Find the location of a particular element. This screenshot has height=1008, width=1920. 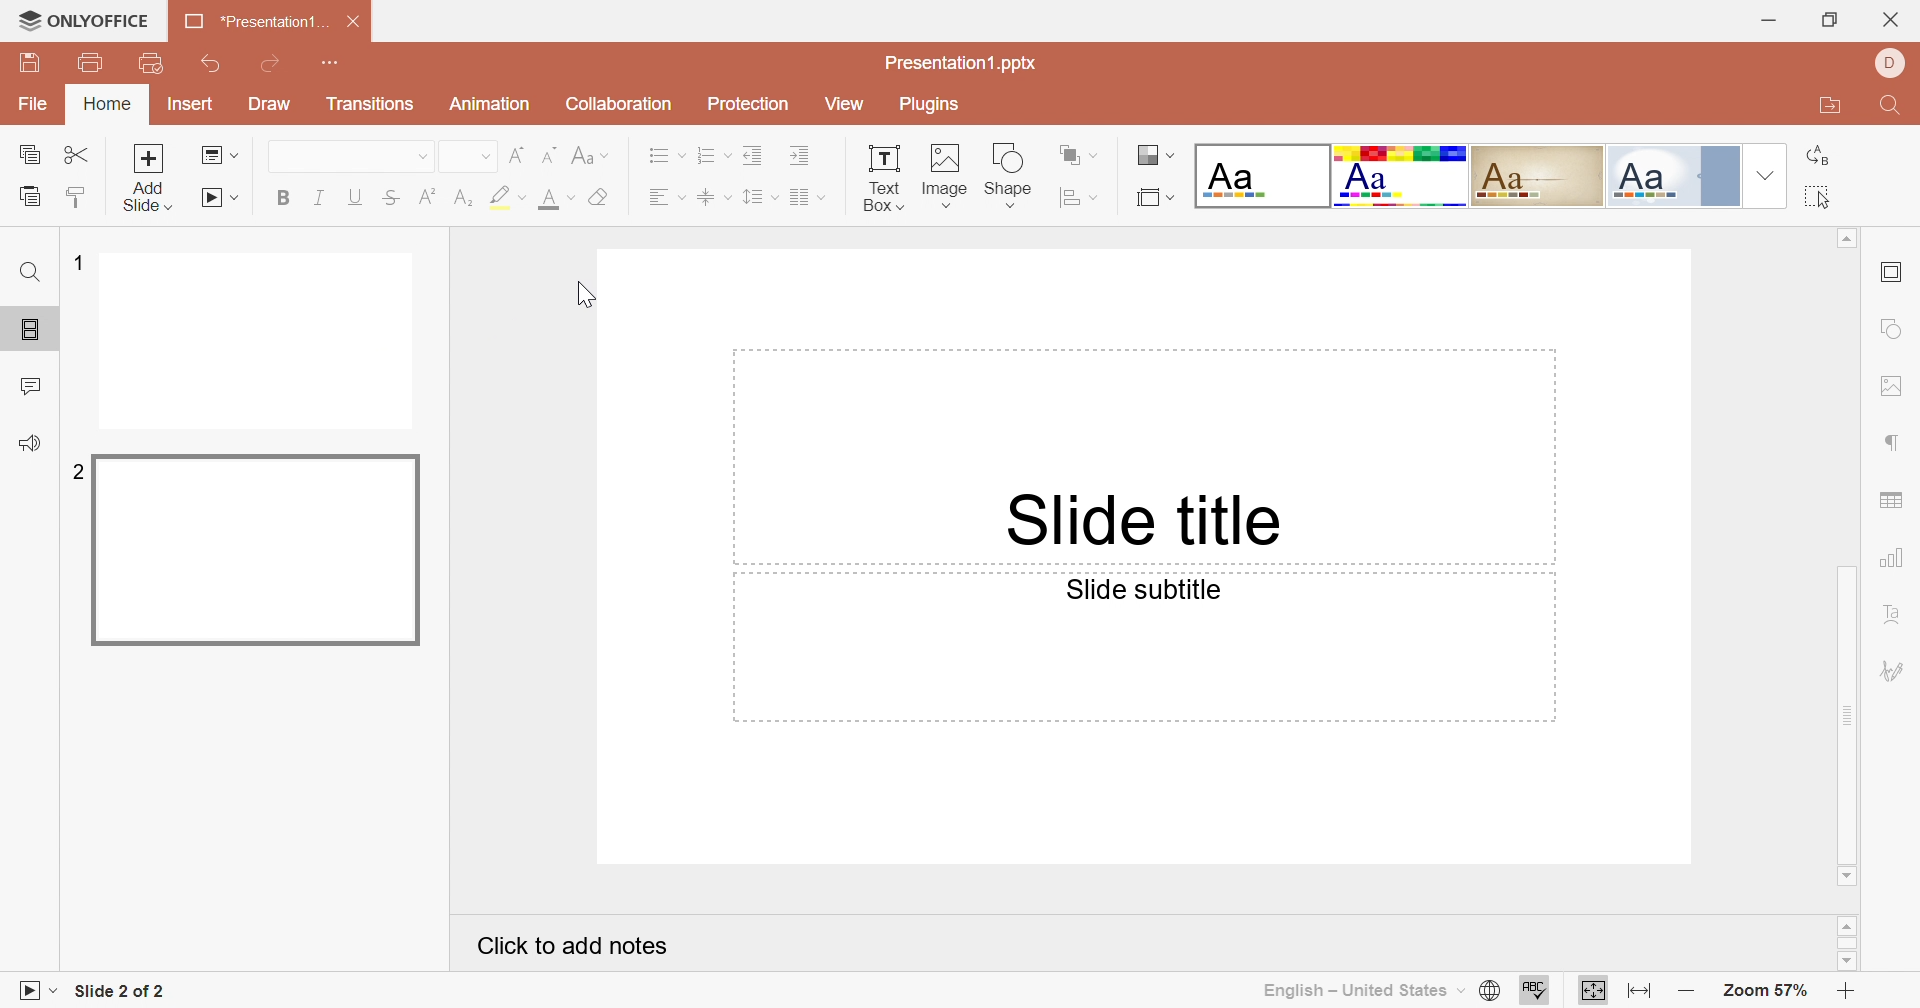

Highlight color is located at coordinates (506, 195).